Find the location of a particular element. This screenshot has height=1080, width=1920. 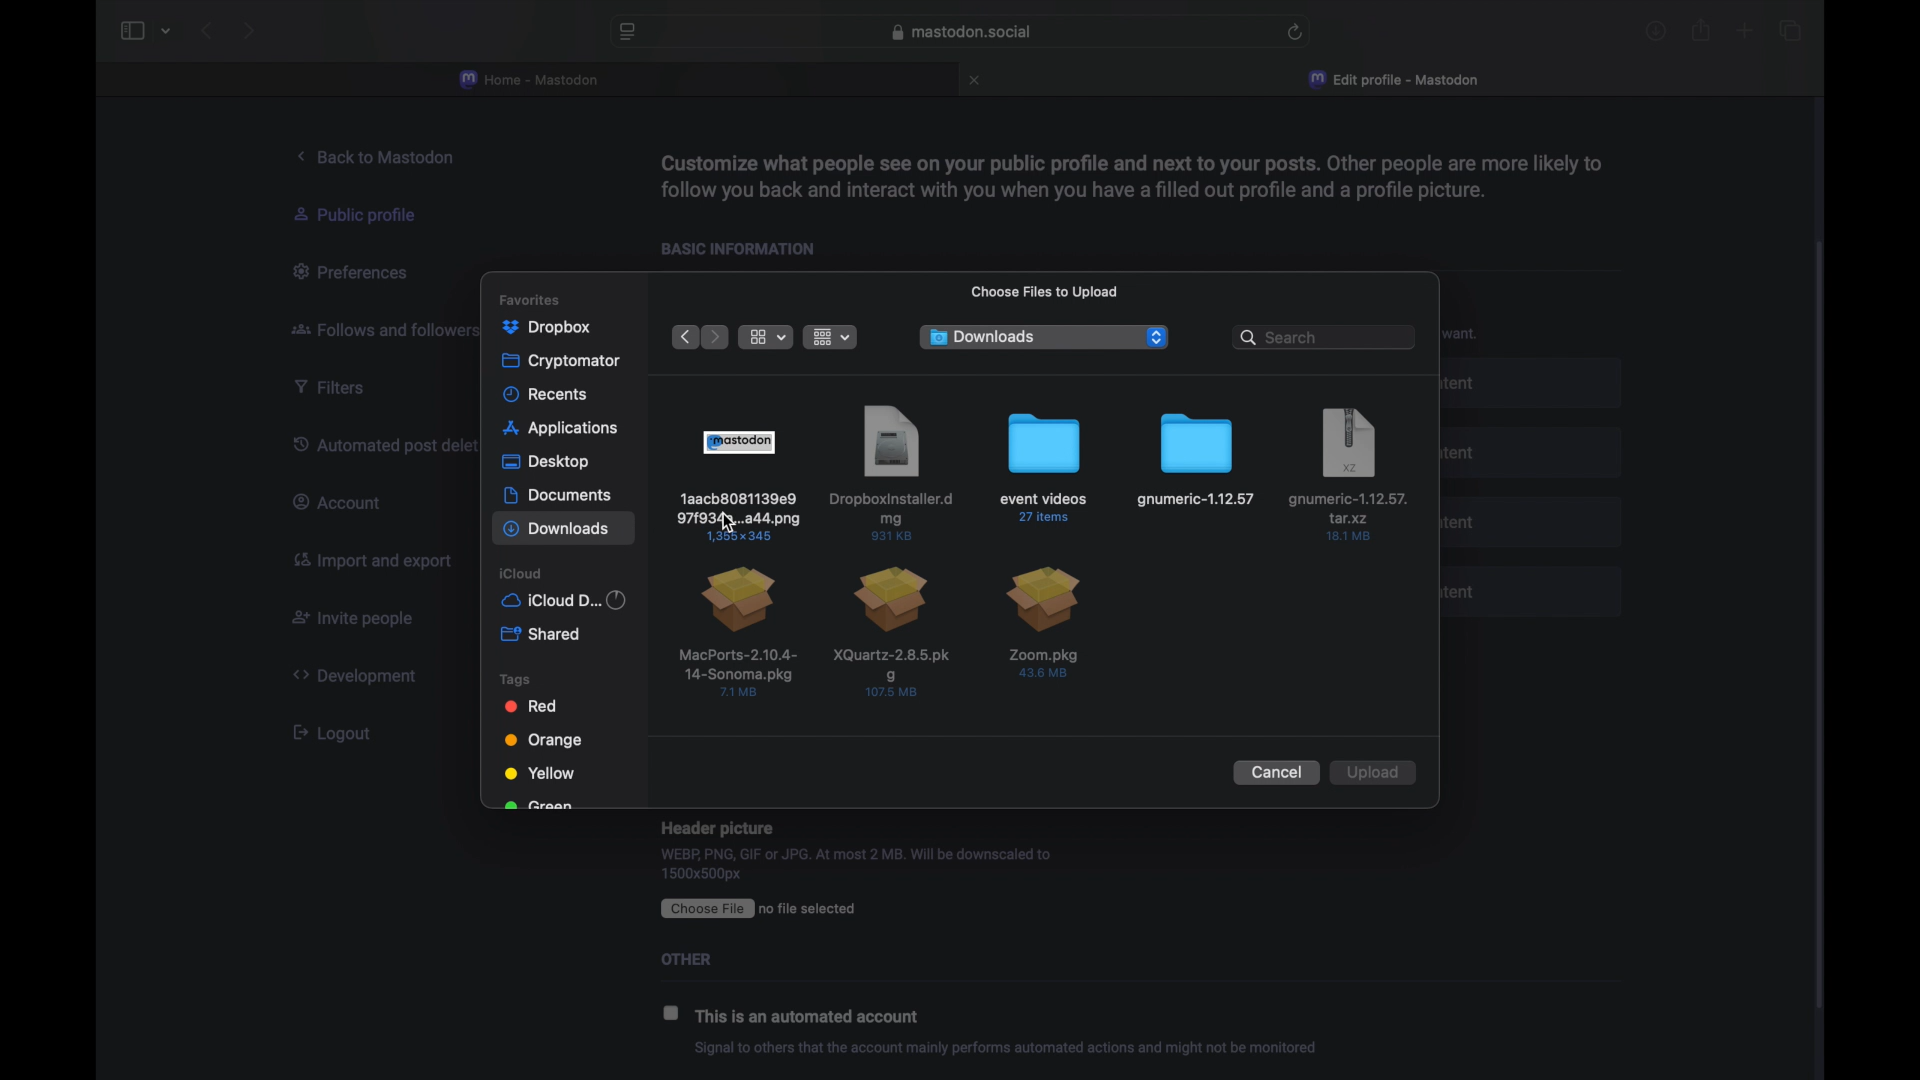

CEE ro file selected is located at coordinates (772, 907).